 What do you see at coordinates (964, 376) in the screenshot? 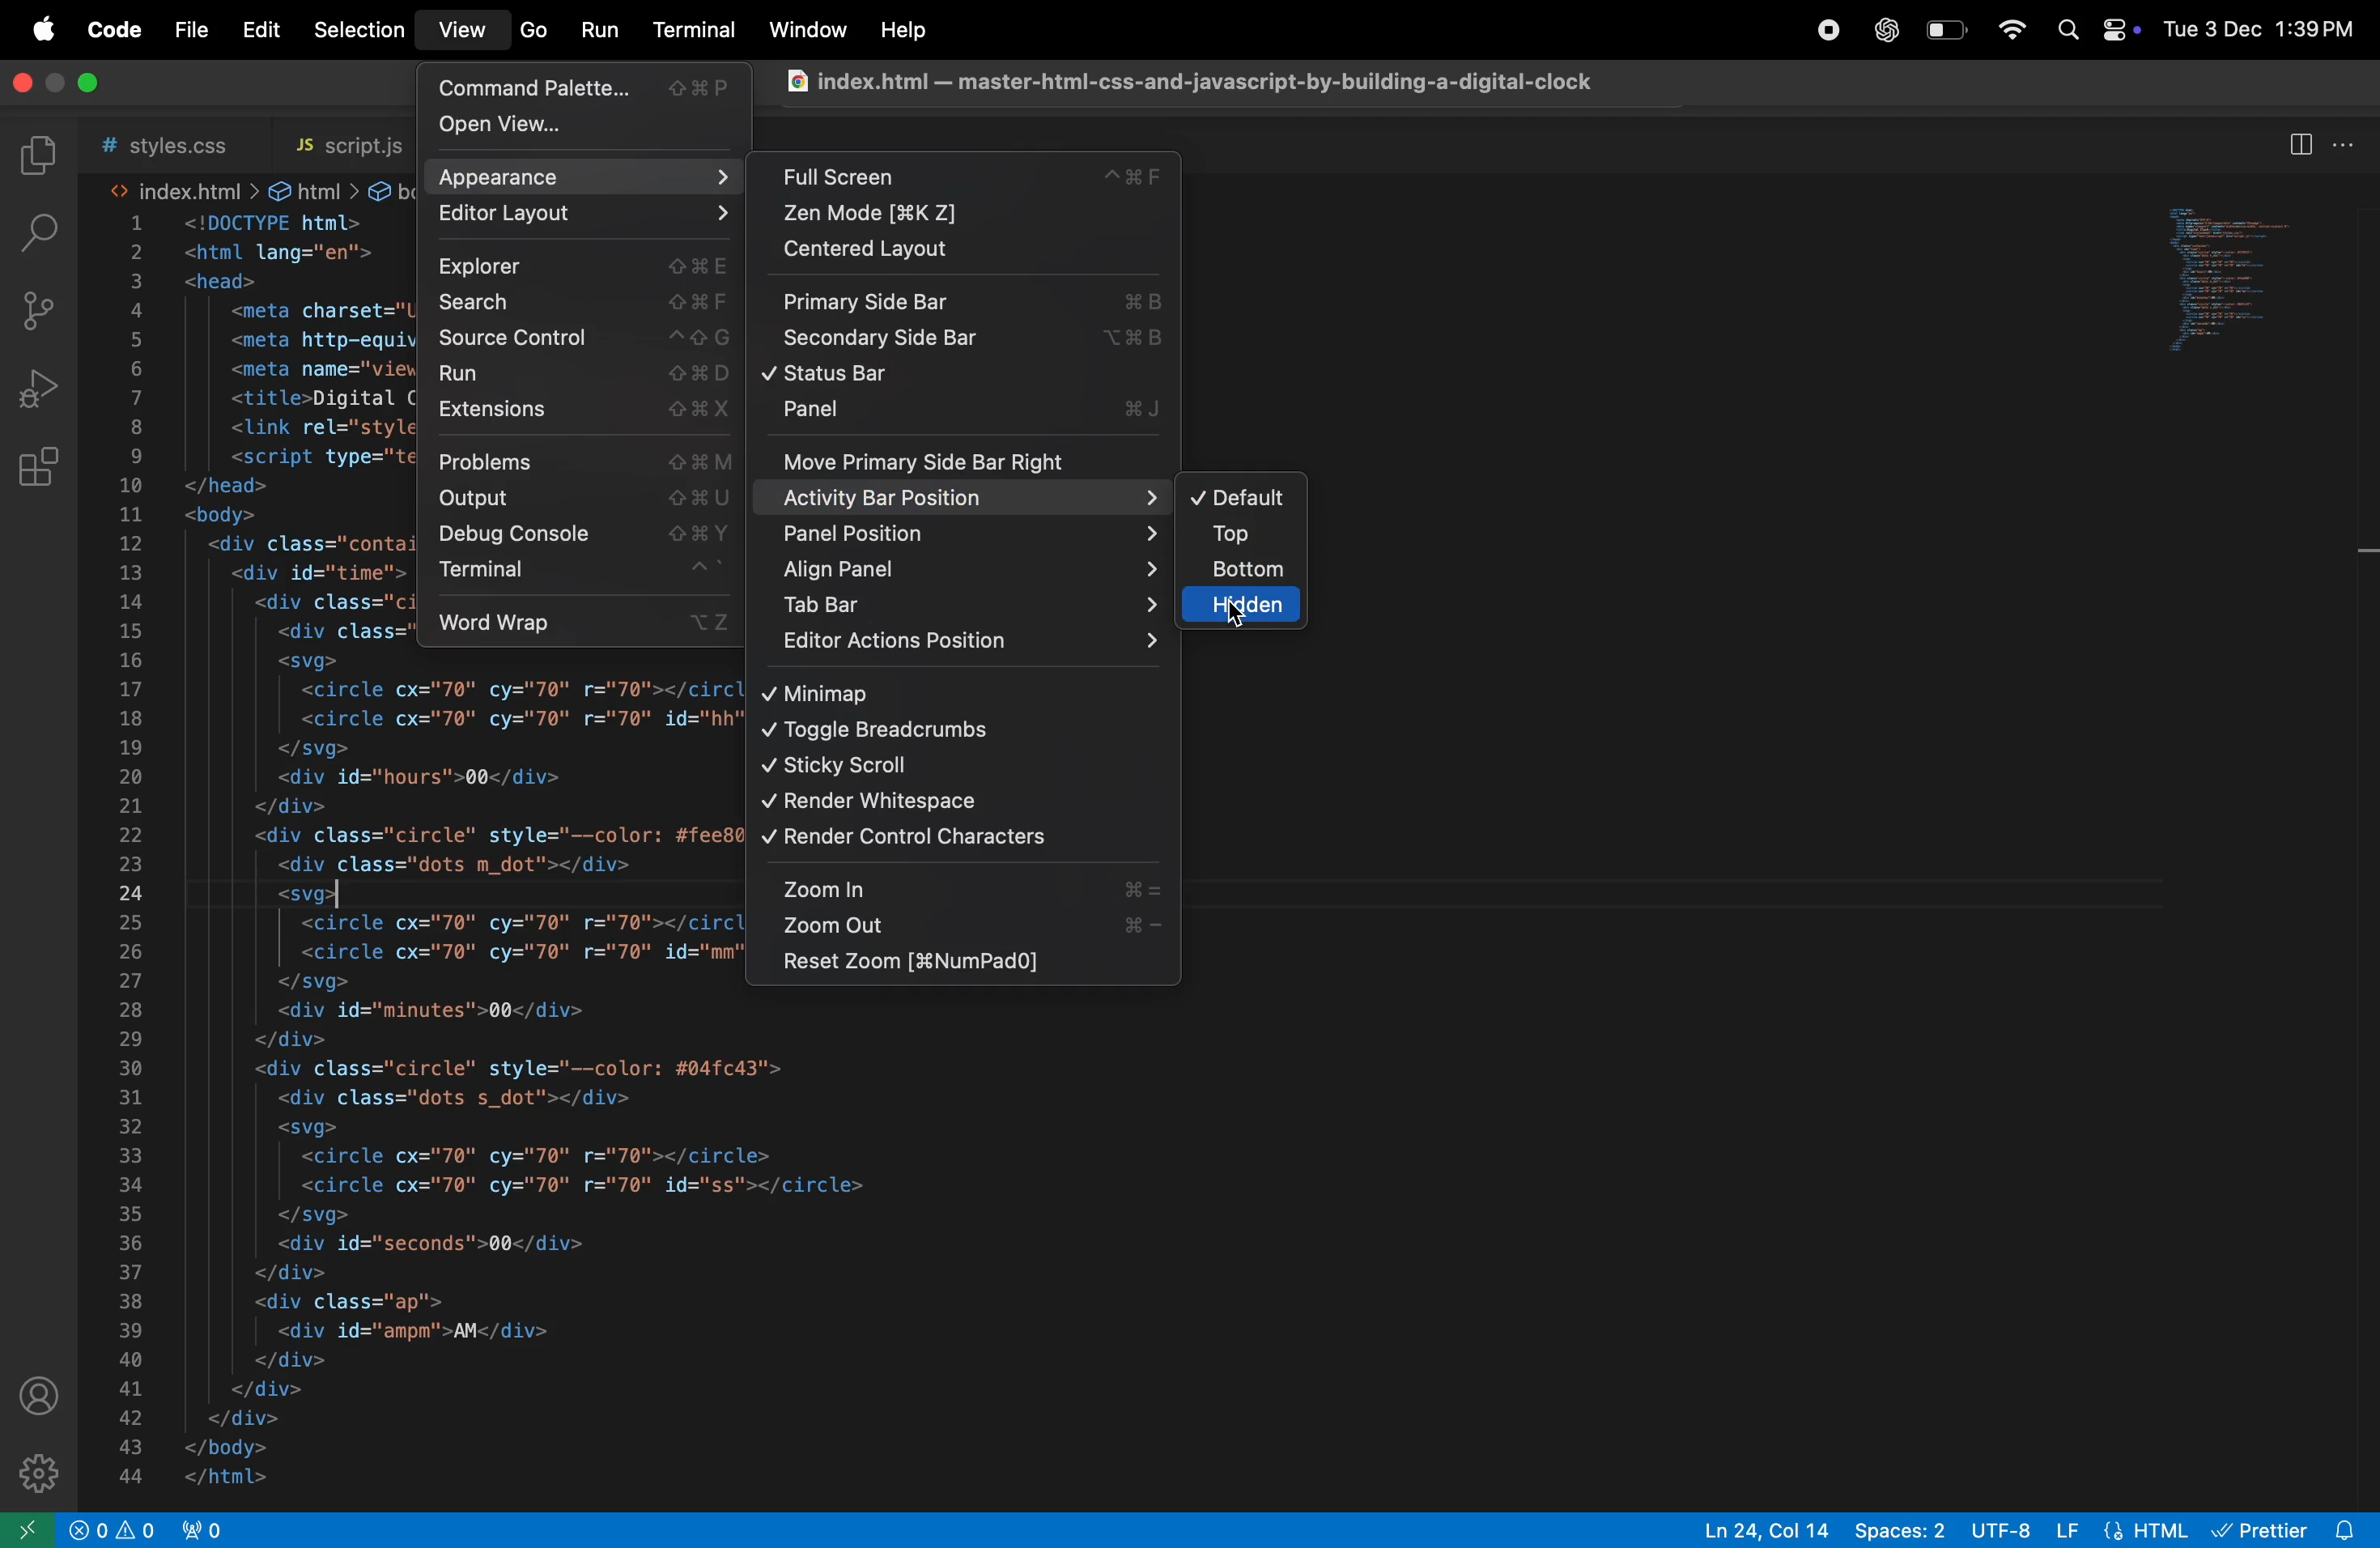
I see `status bar` at bounding box center [964, 376].